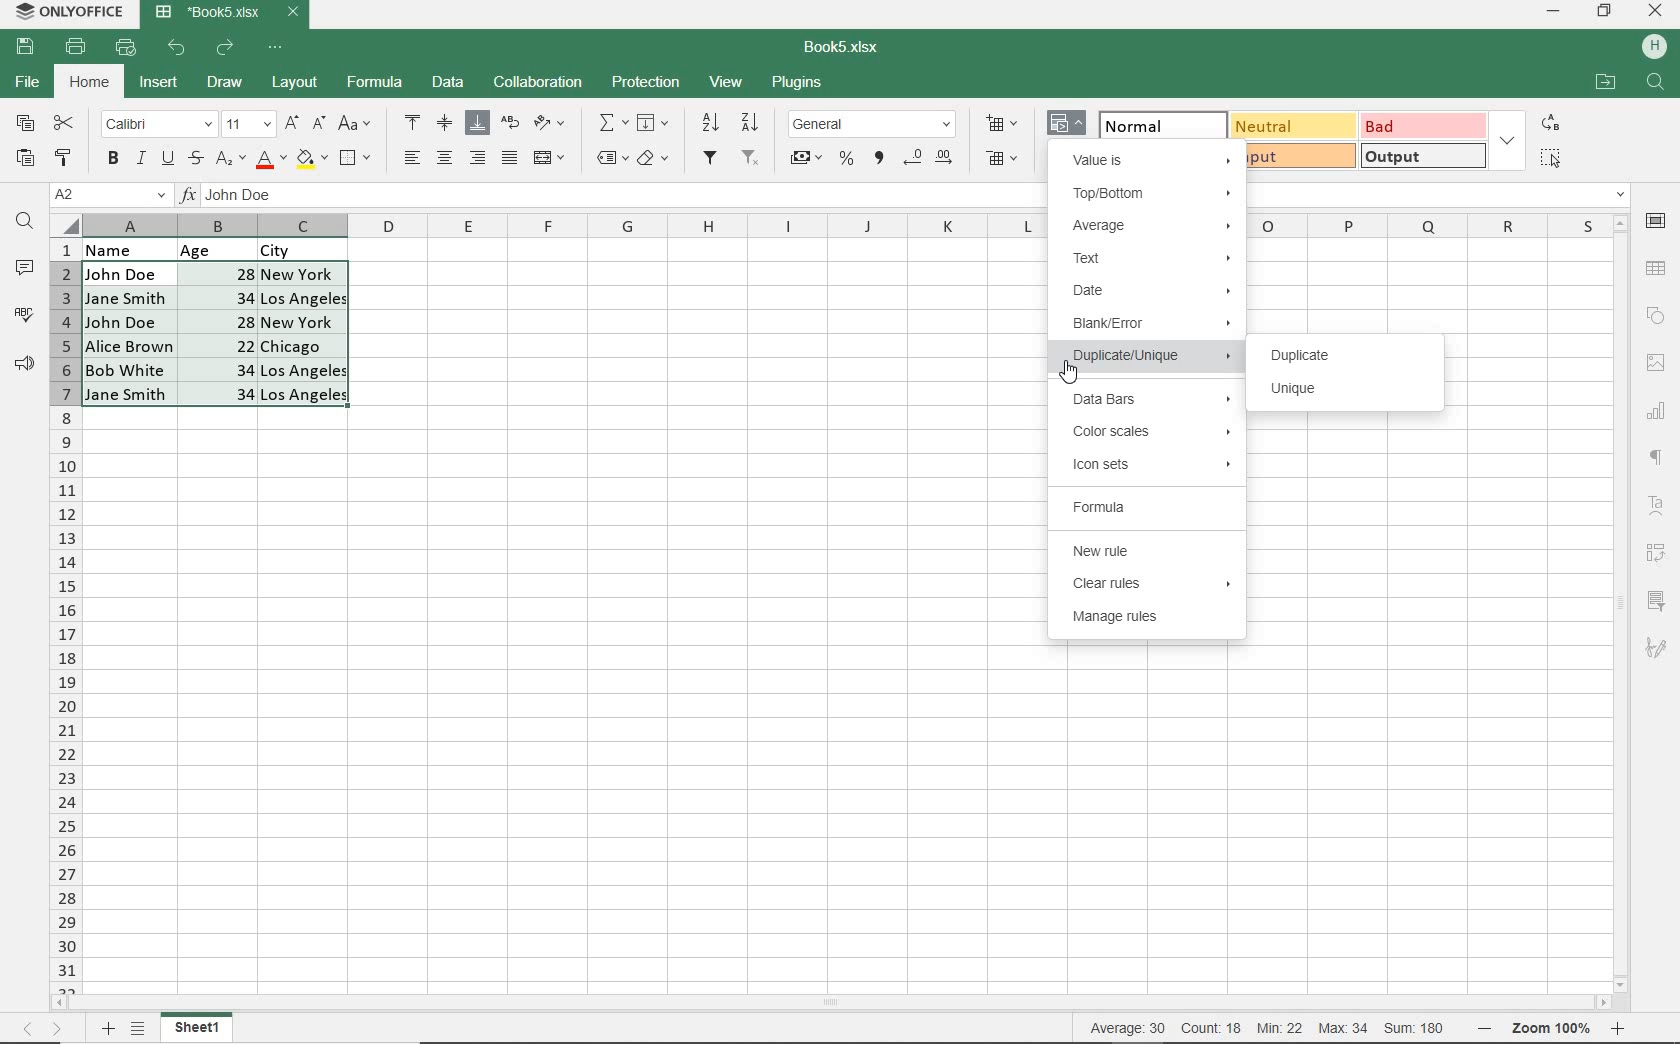 This screenshot has height=1044, width=1680. Describe the element at coordinates (1153, 258) in the screenshot. I see `TEXT` at that location.